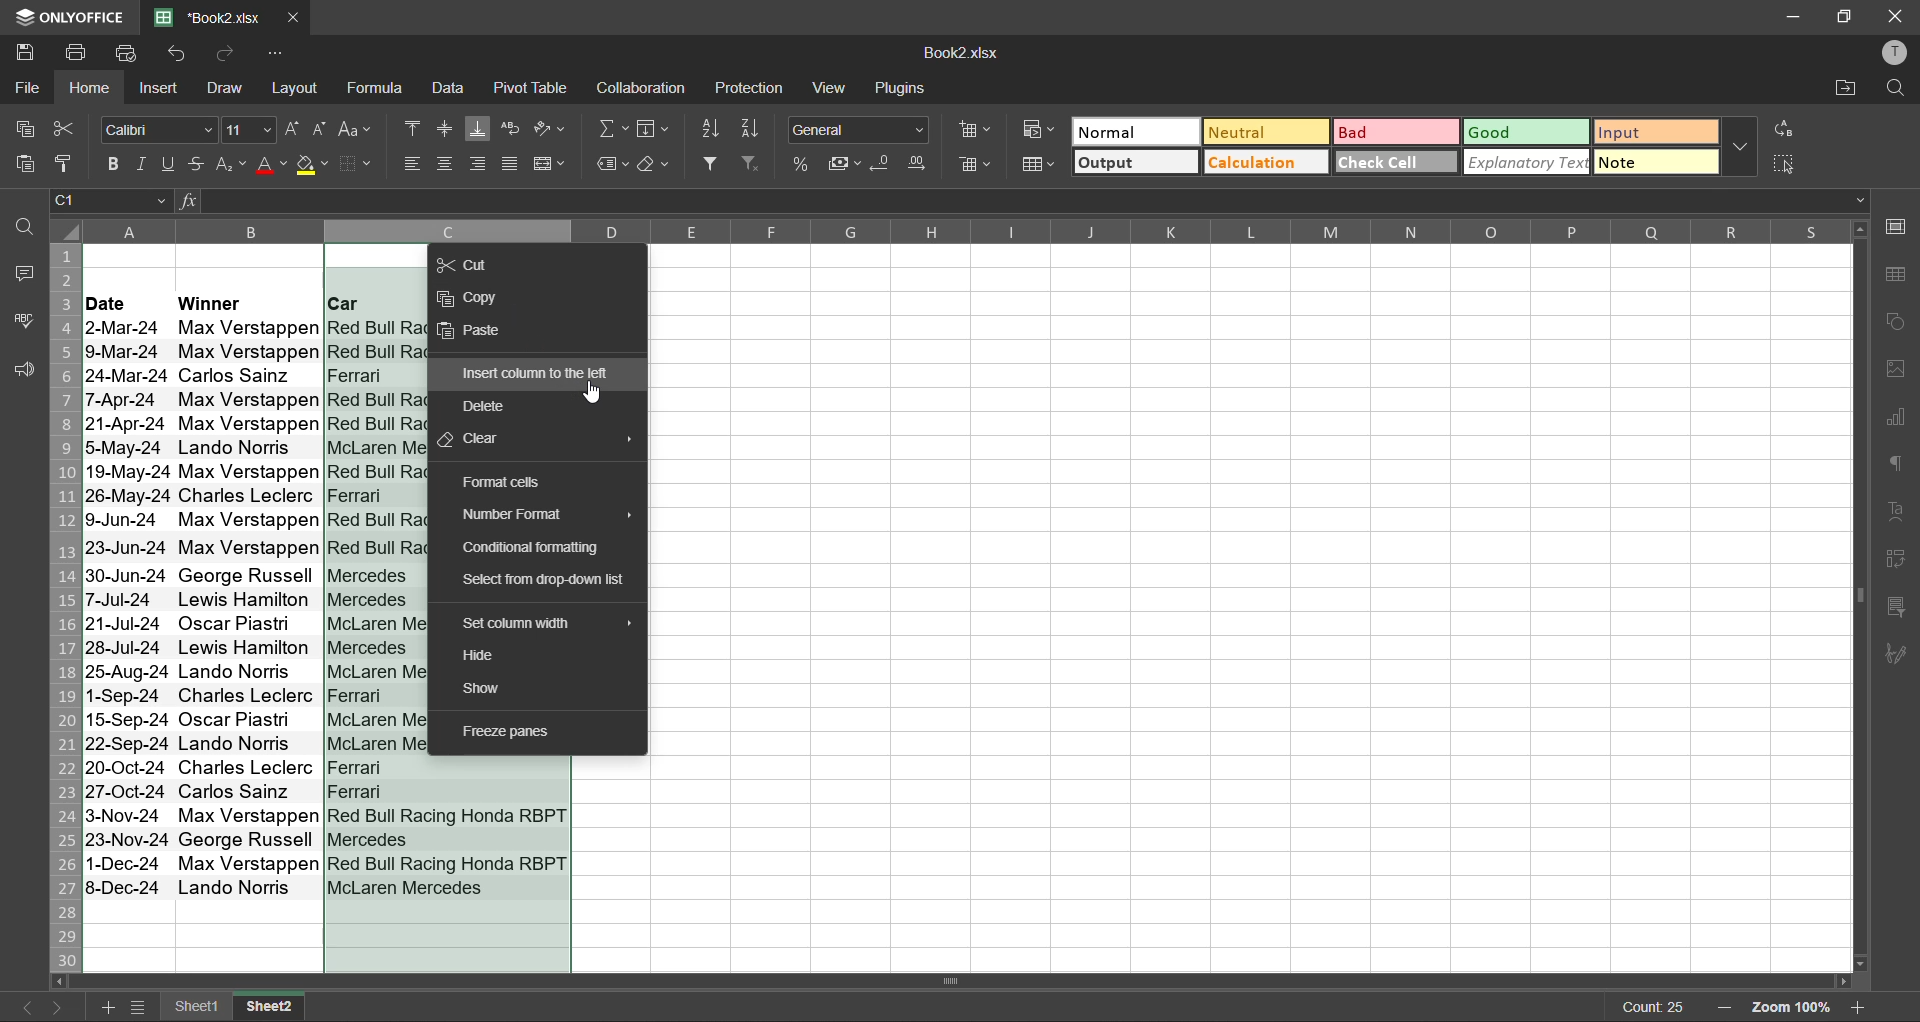 Image resolution: width=1920 pixels, height=1022 pixels. I want to click on explanatory text, so click(1523, 163).